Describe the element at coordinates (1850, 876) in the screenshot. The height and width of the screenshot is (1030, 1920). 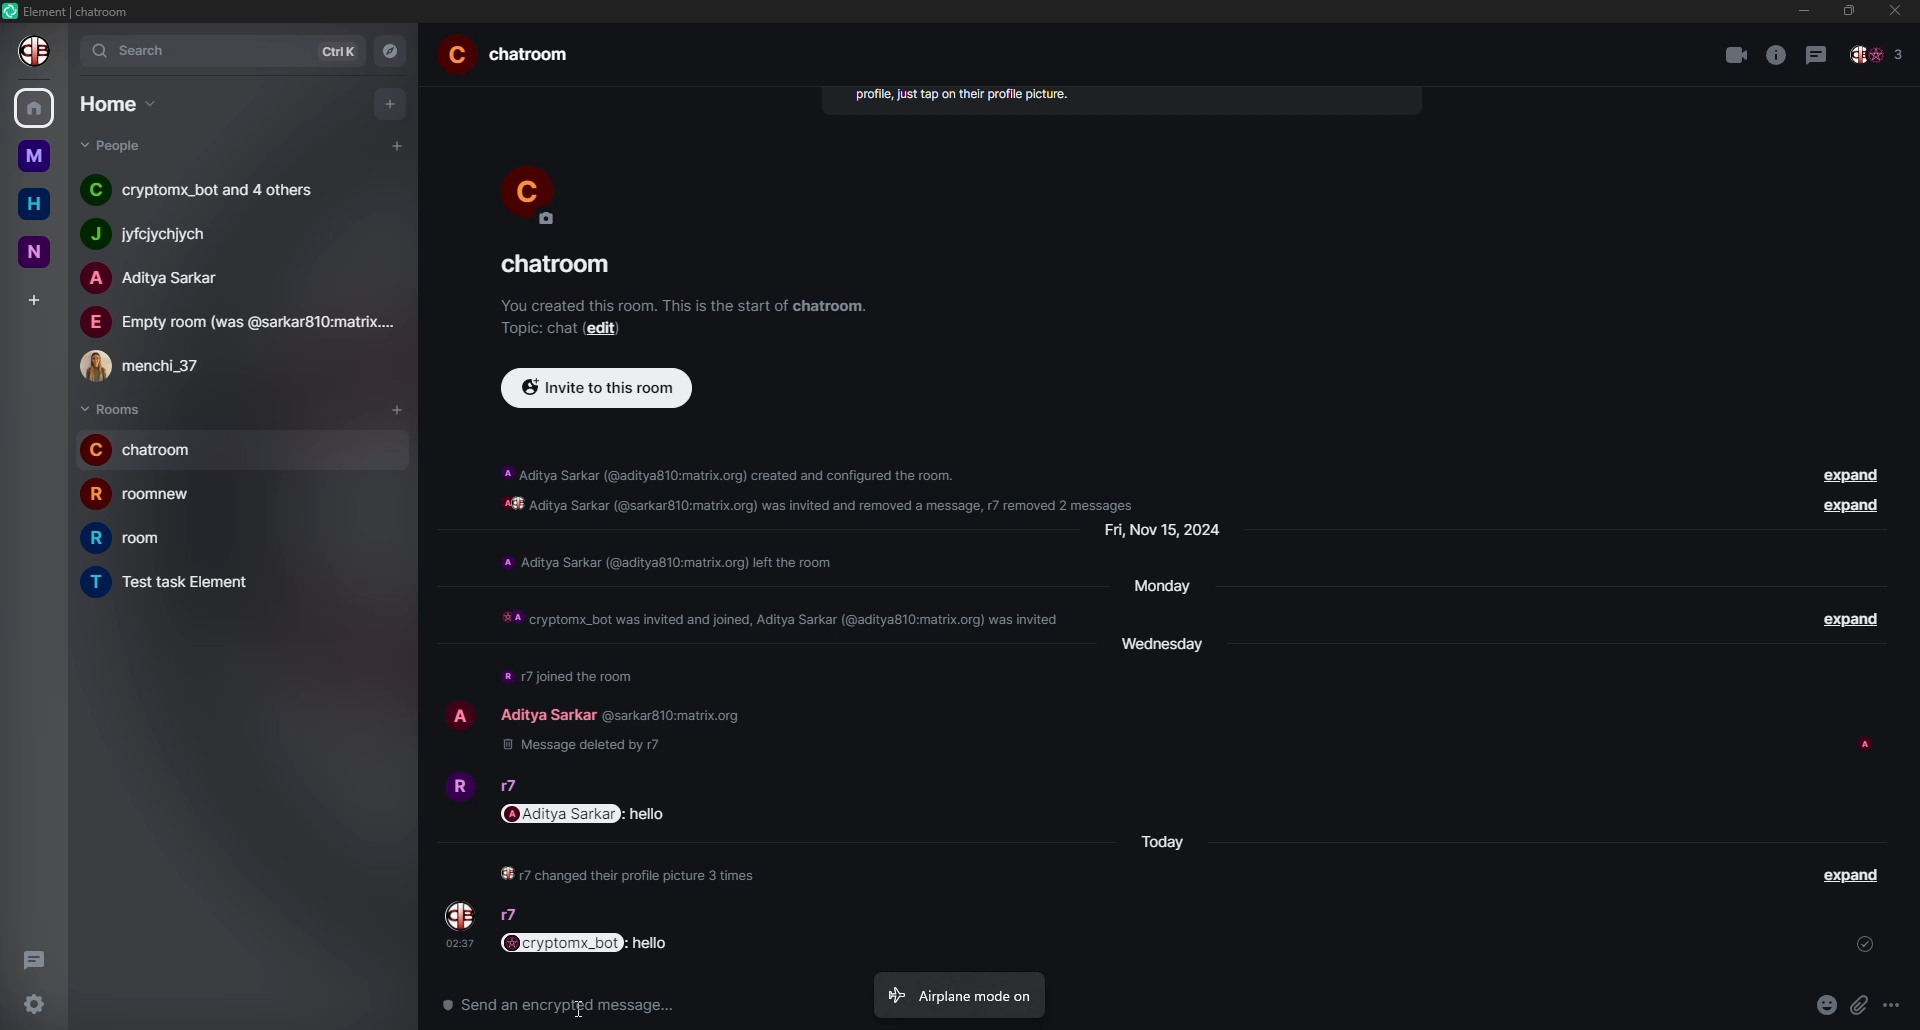
I see `expand` at that location.